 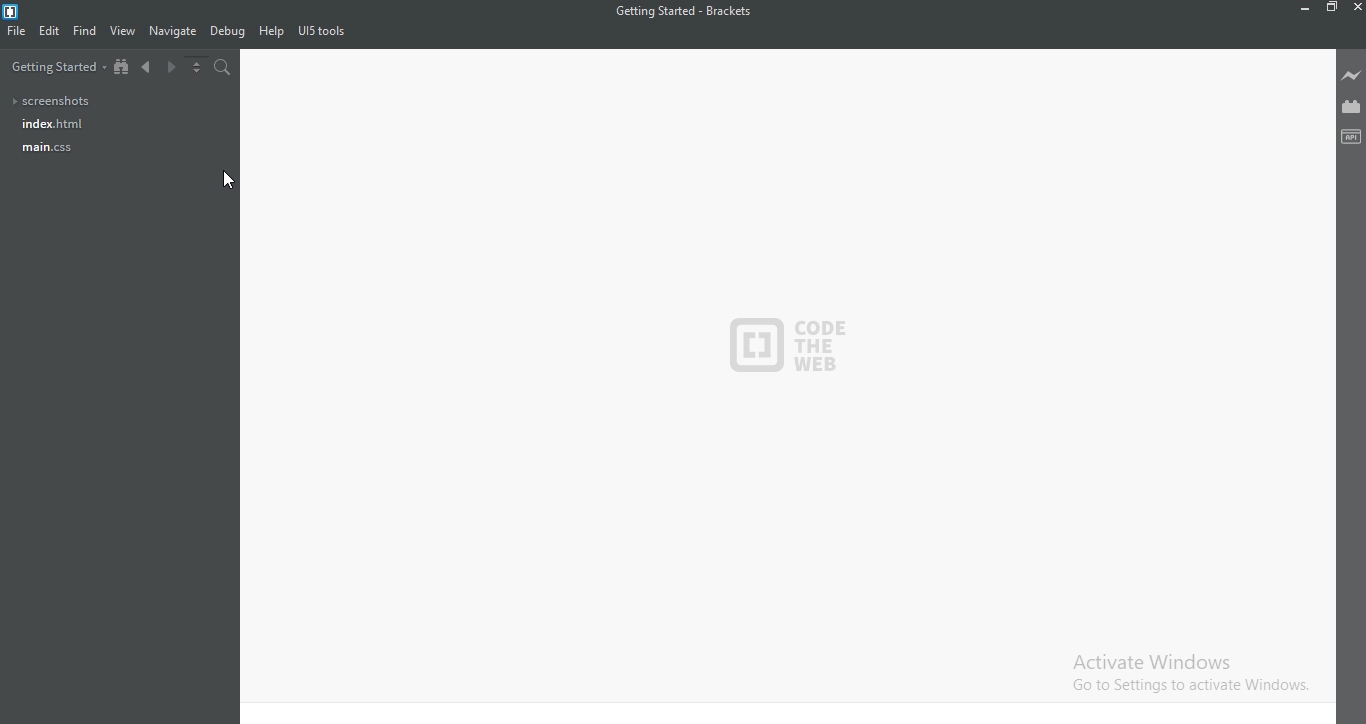 I want to click on Find, so click(x=85, y=30).